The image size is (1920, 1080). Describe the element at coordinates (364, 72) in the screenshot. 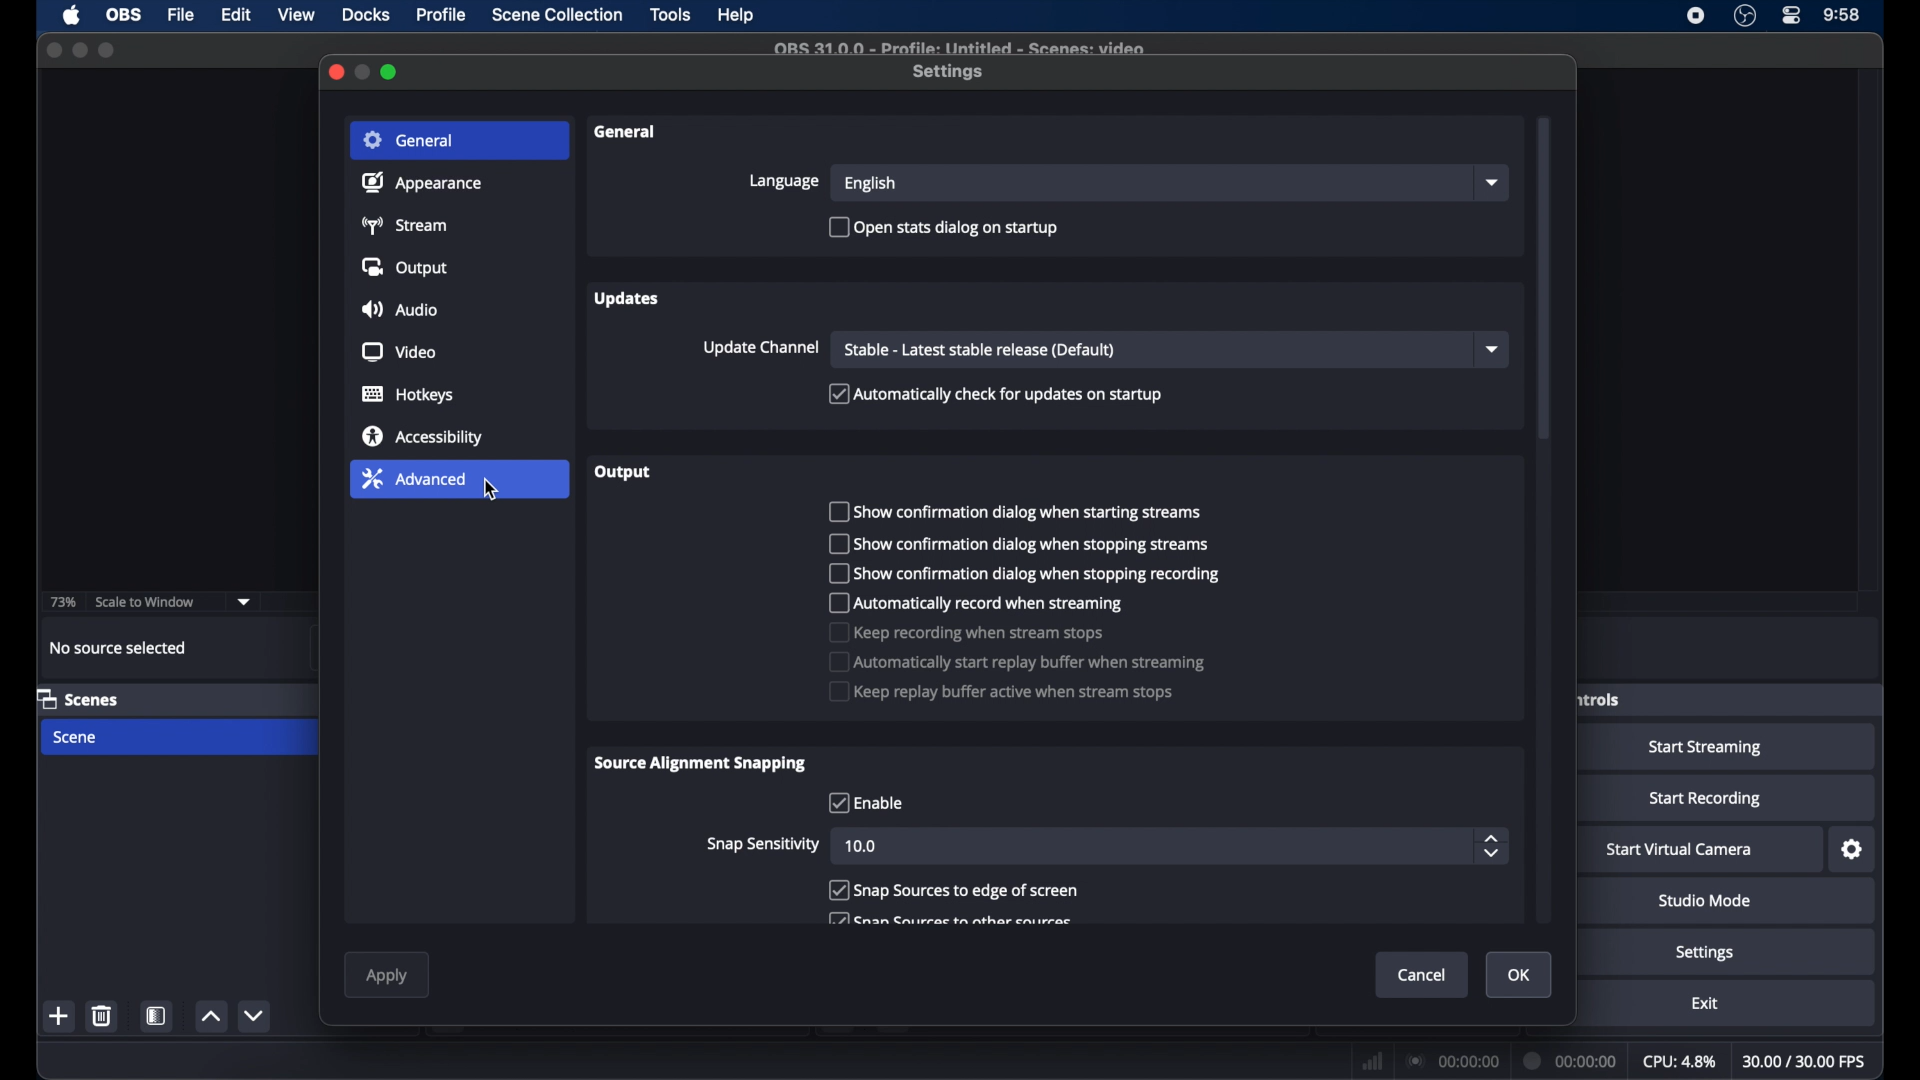

I see `minimize` at that location.